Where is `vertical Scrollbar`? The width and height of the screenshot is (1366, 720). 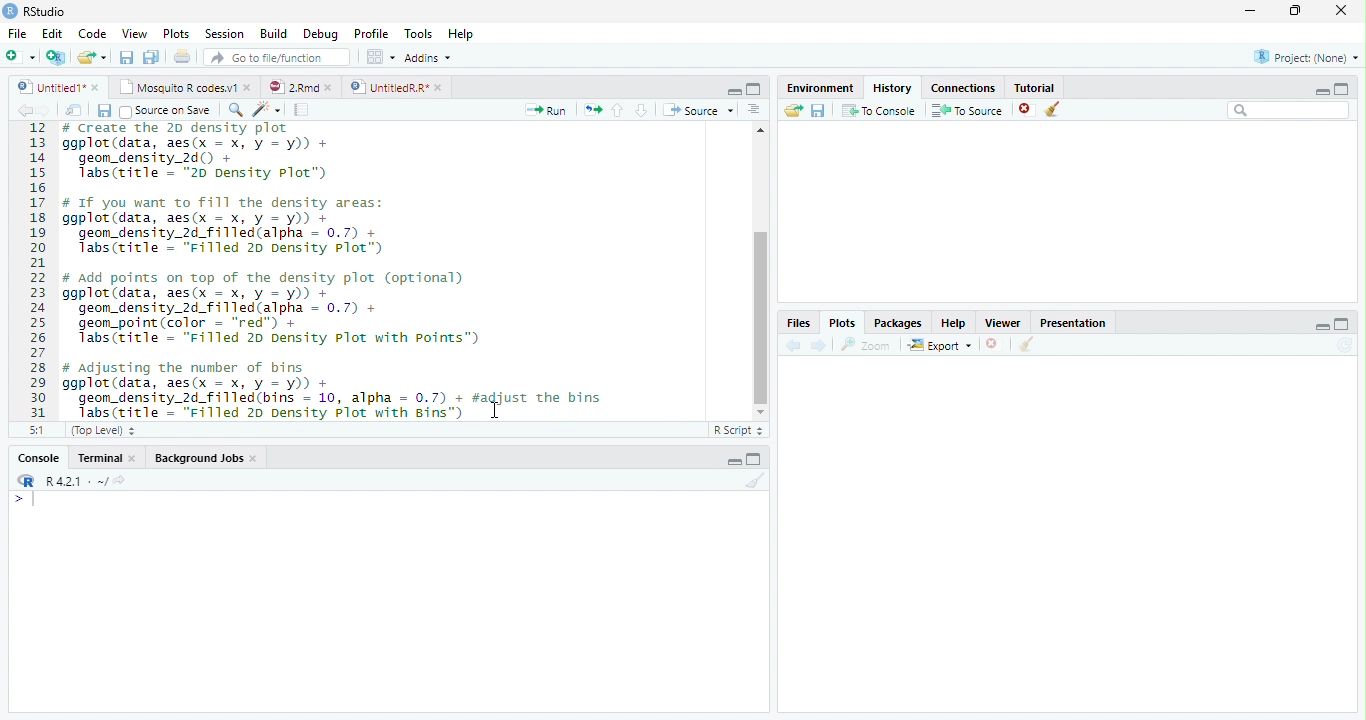
vertical Scrollbar is located at coordinates (761, 317).